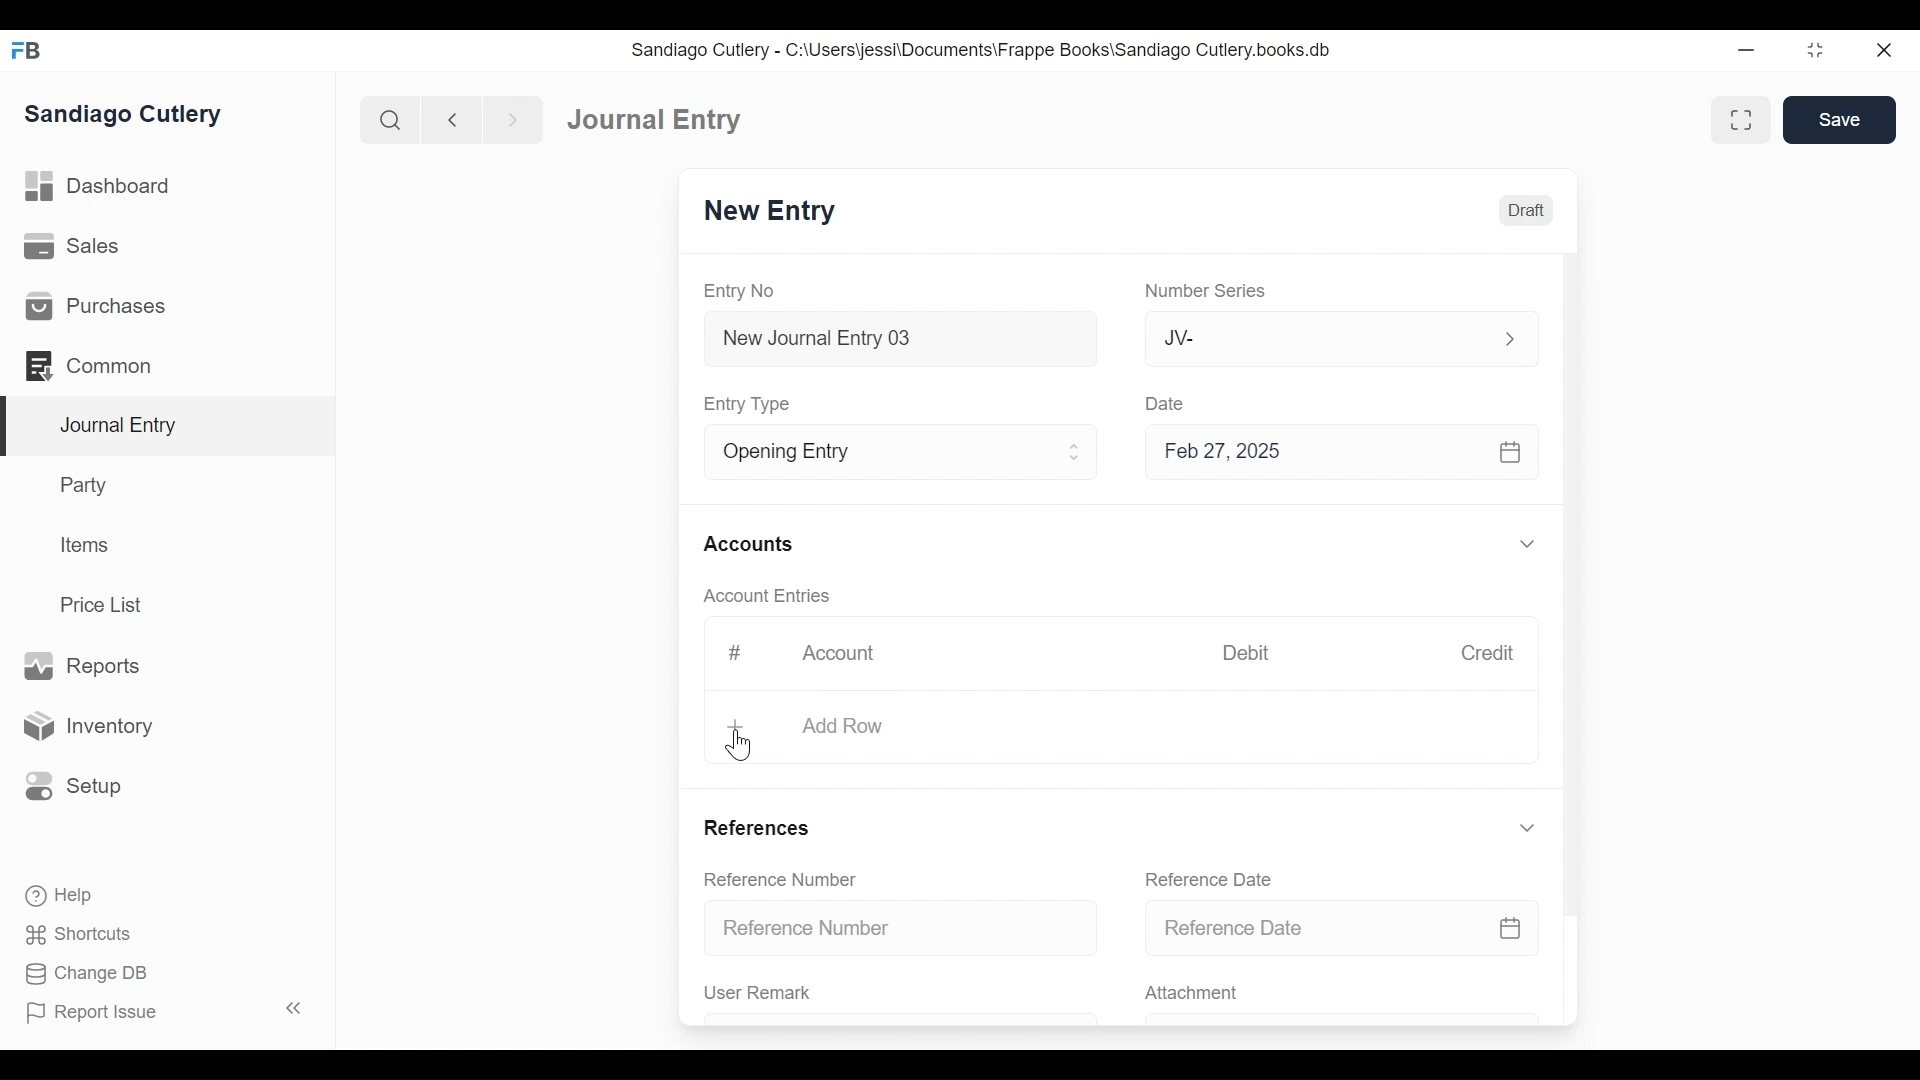 The image size is (1920, 1080). I want to click on Expand, so click(1530, 828).